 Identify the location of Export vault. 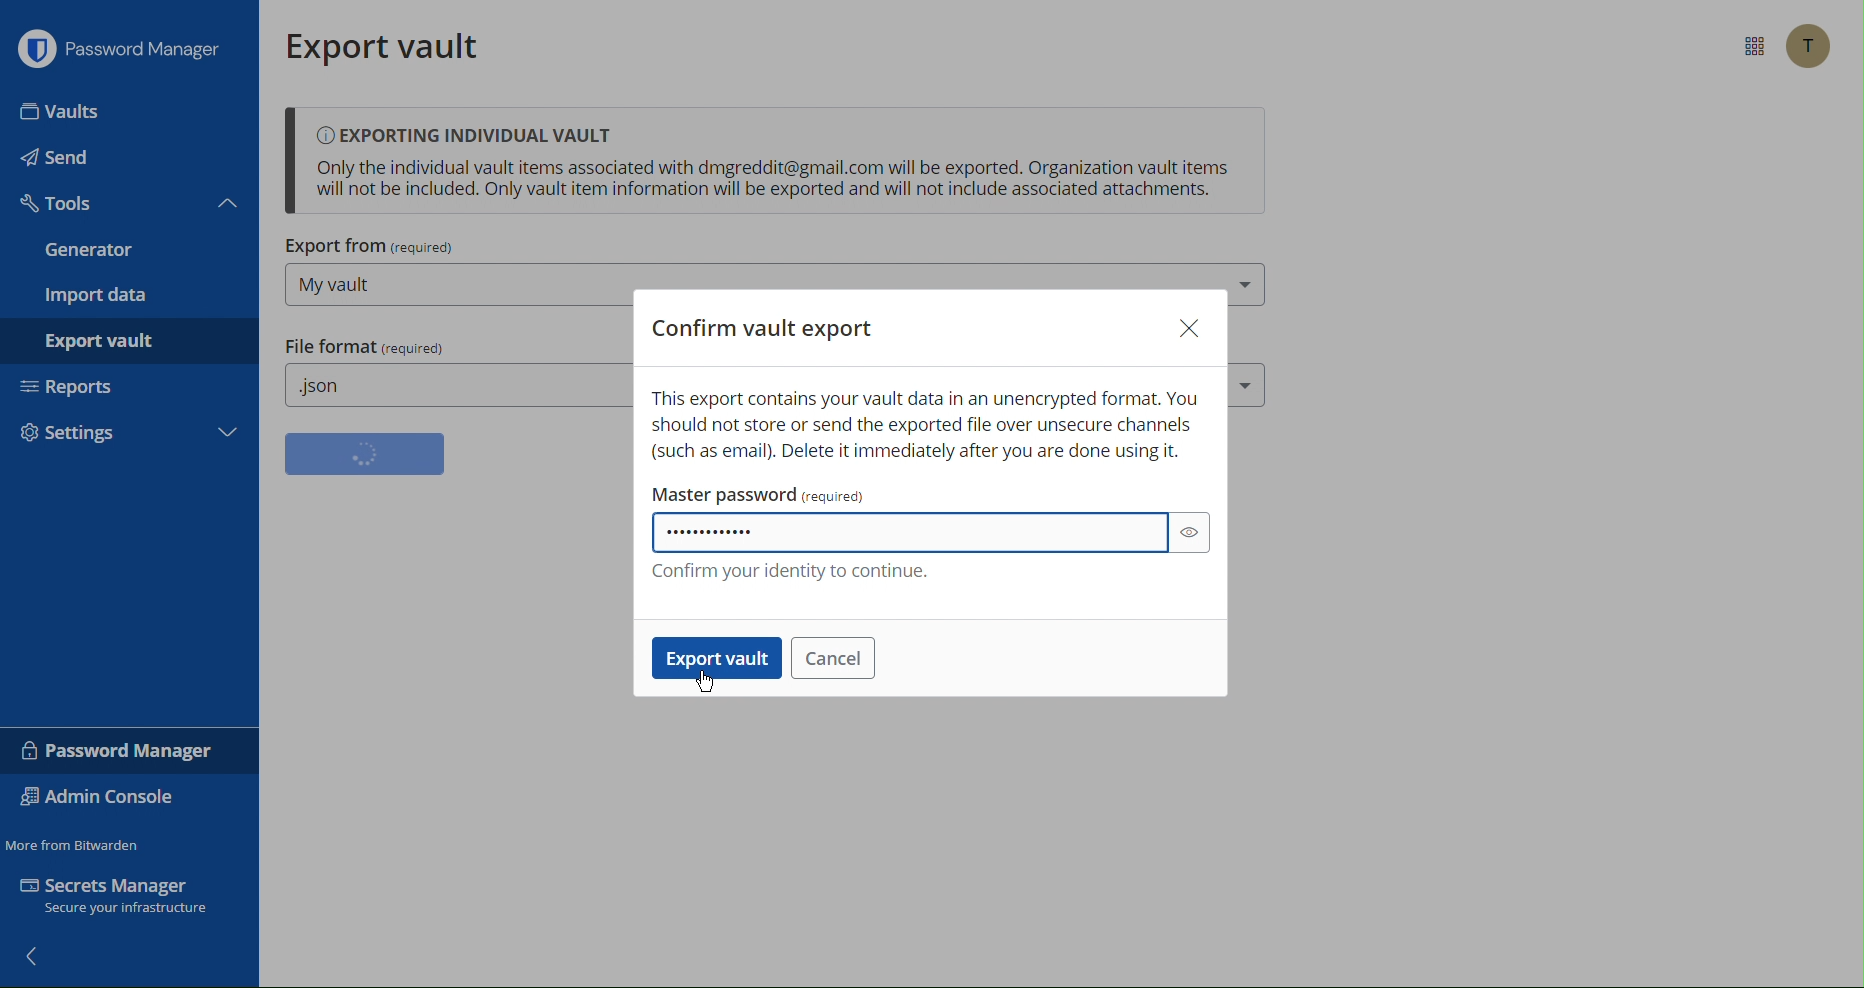
(387, 44).